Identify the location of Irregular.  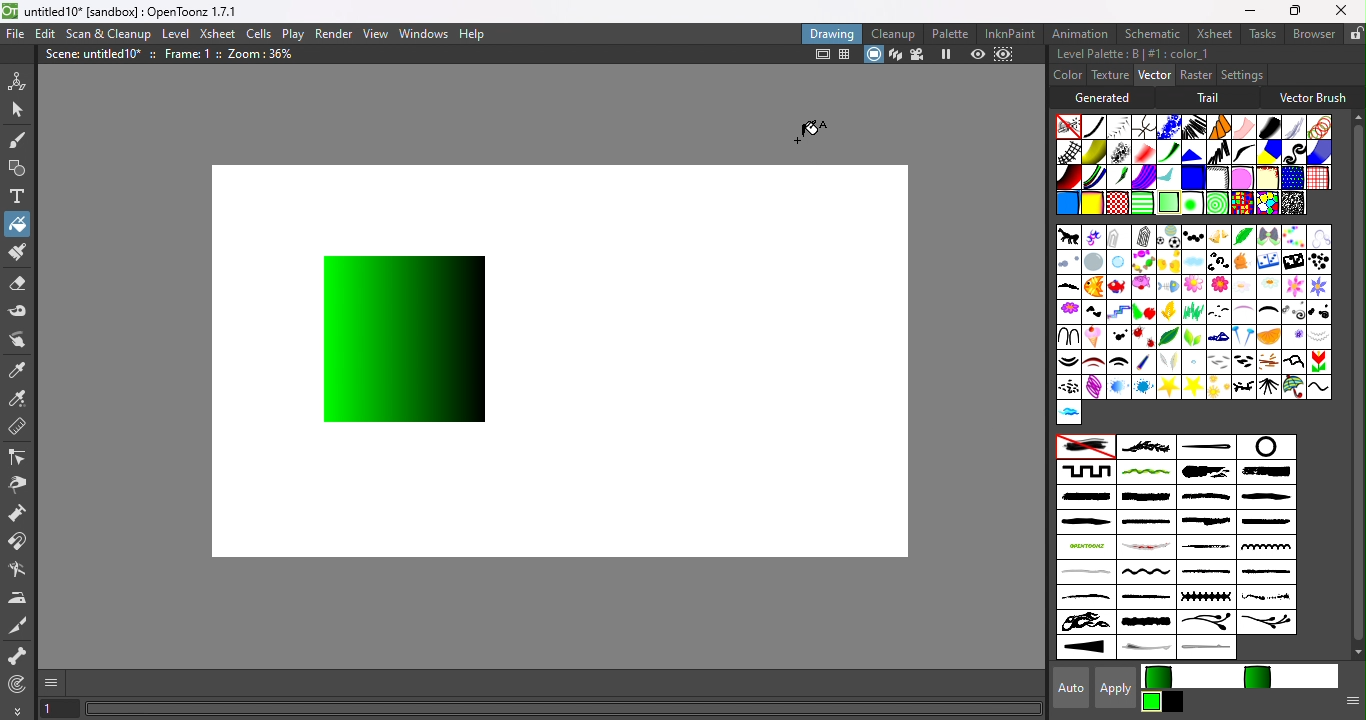
(1066, 205).